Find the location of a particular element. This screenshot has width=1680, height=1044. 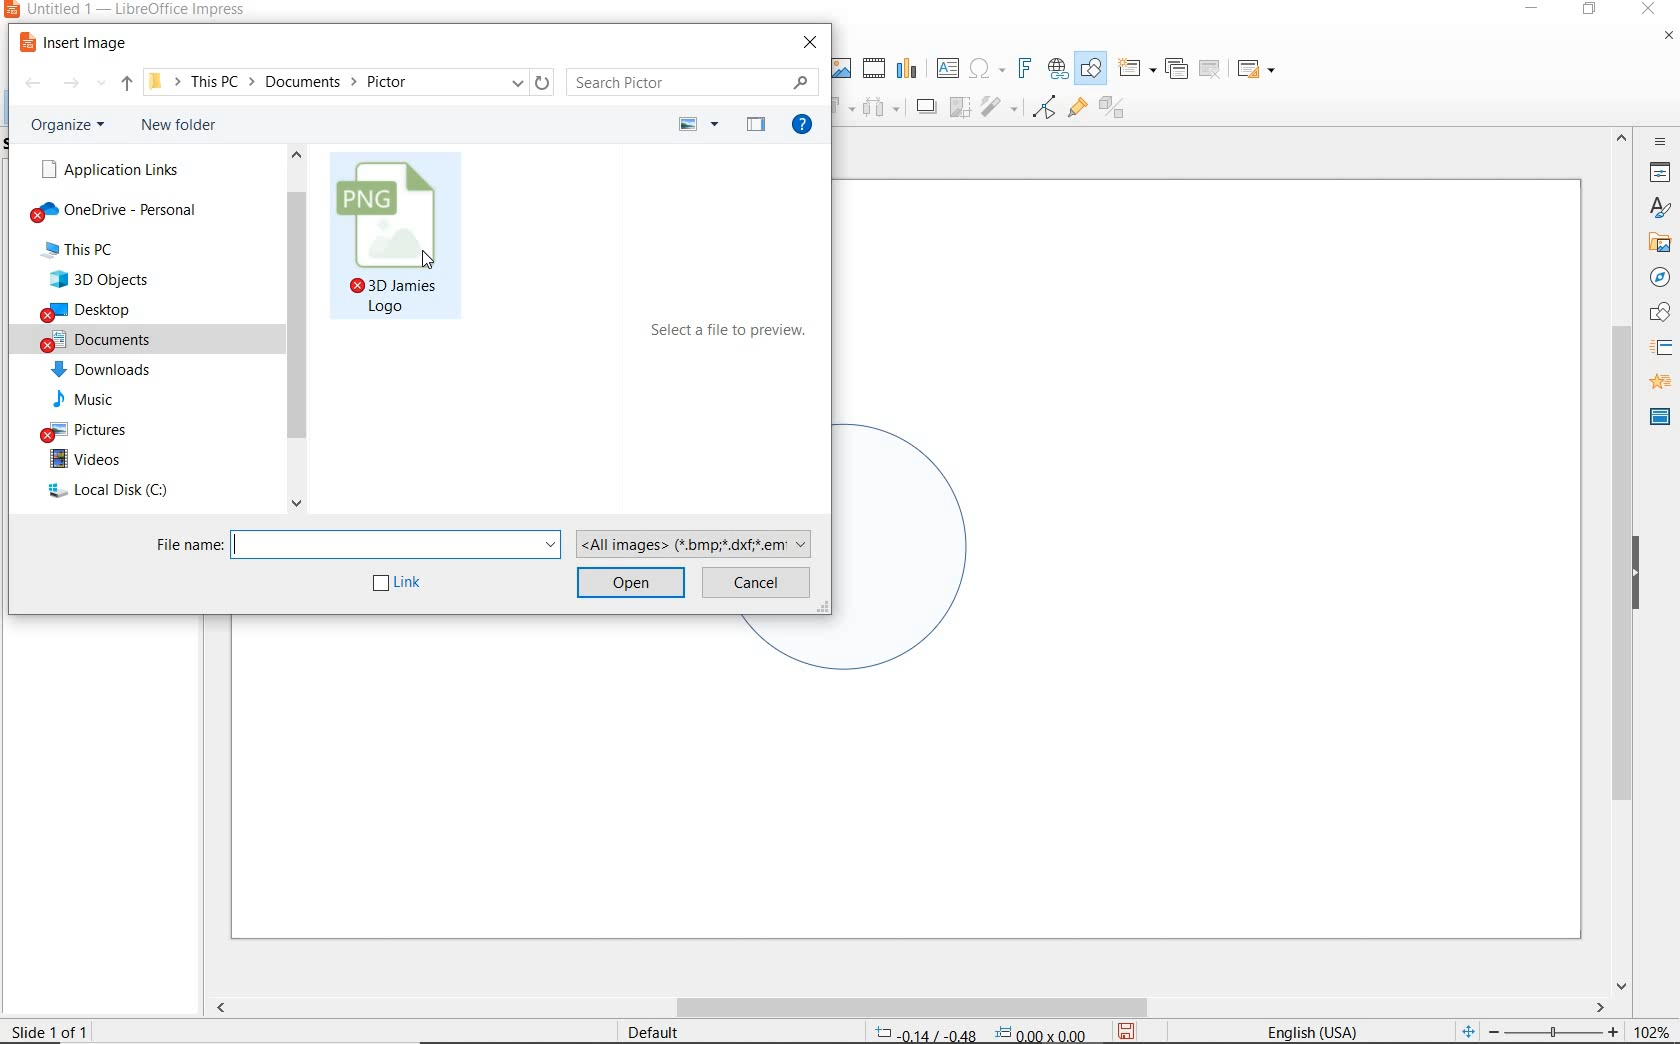

3d objects is located at coordinates (115, 279).